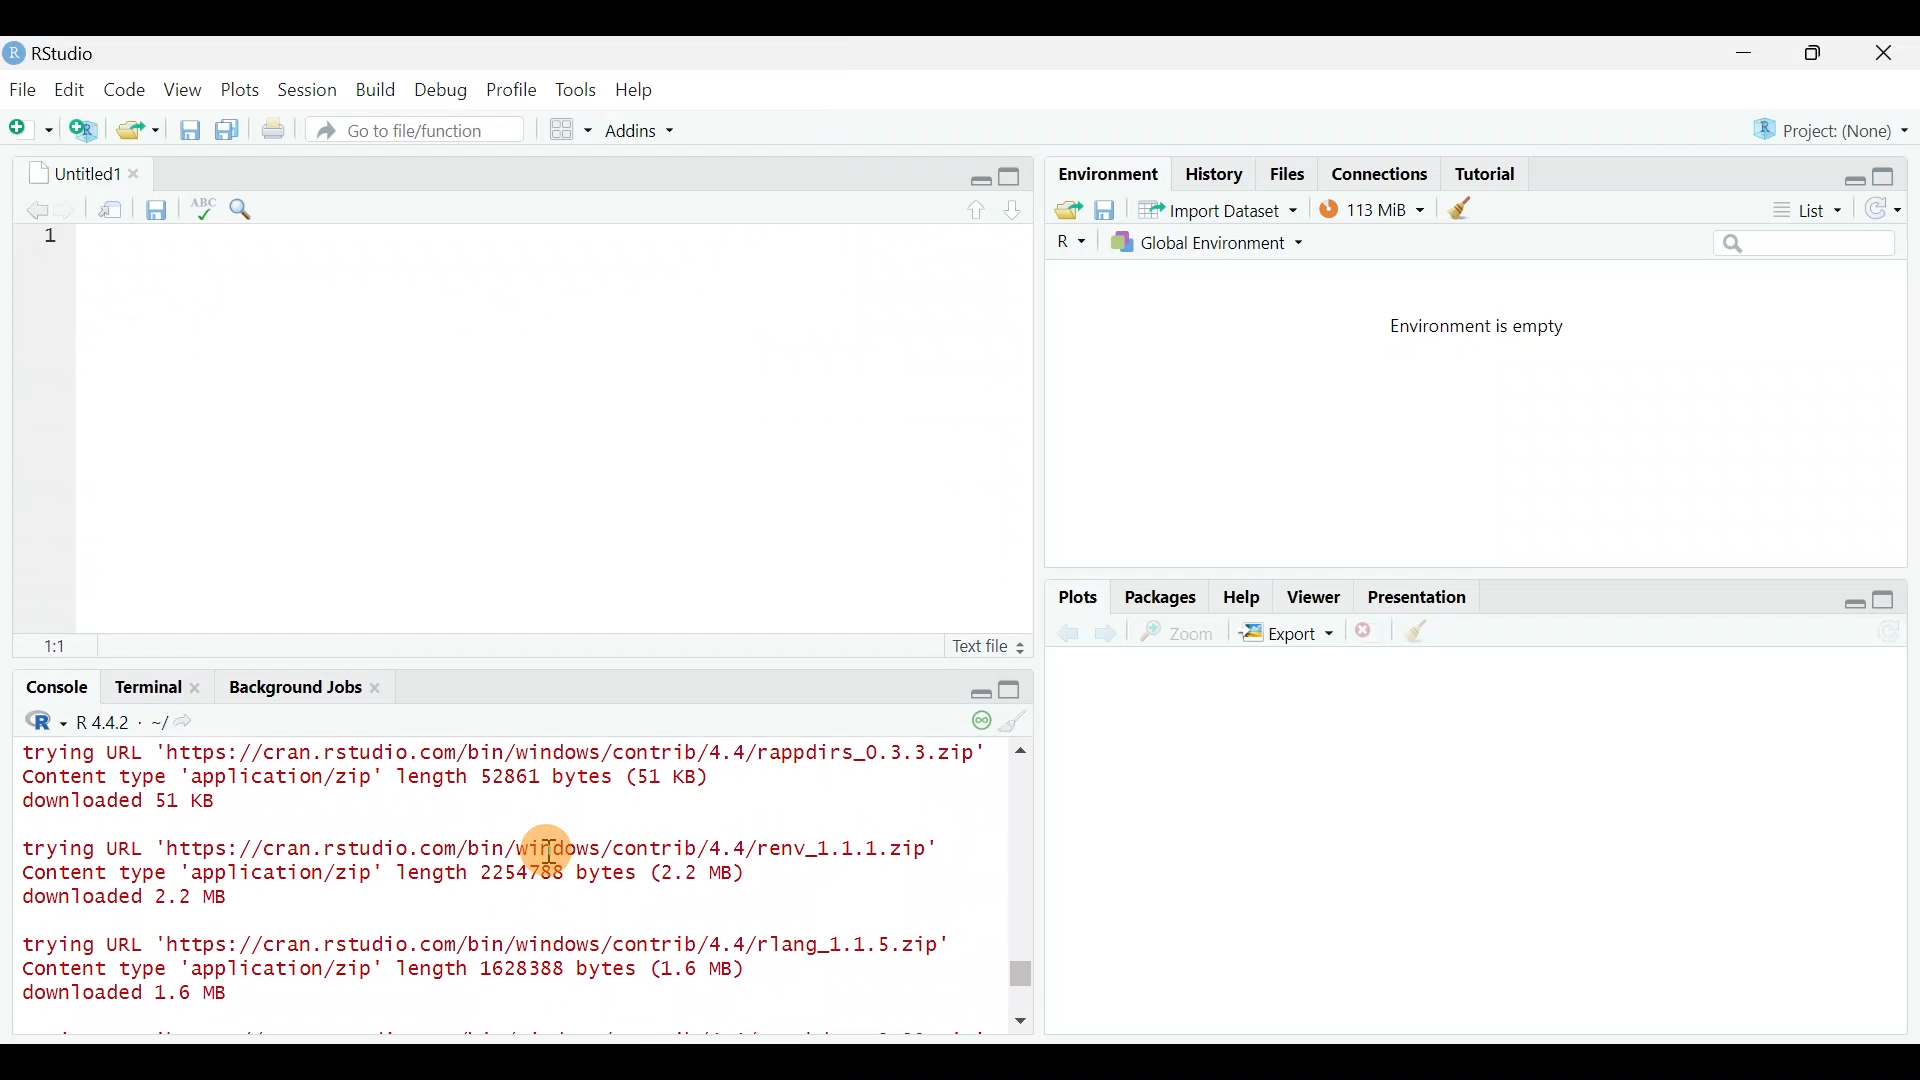 The height and width of the screenshot is (1080, 1920). What do you see at coordinates (86, 131) in the screenshot?
I see `Create a project` at bounding box center [86, 131].